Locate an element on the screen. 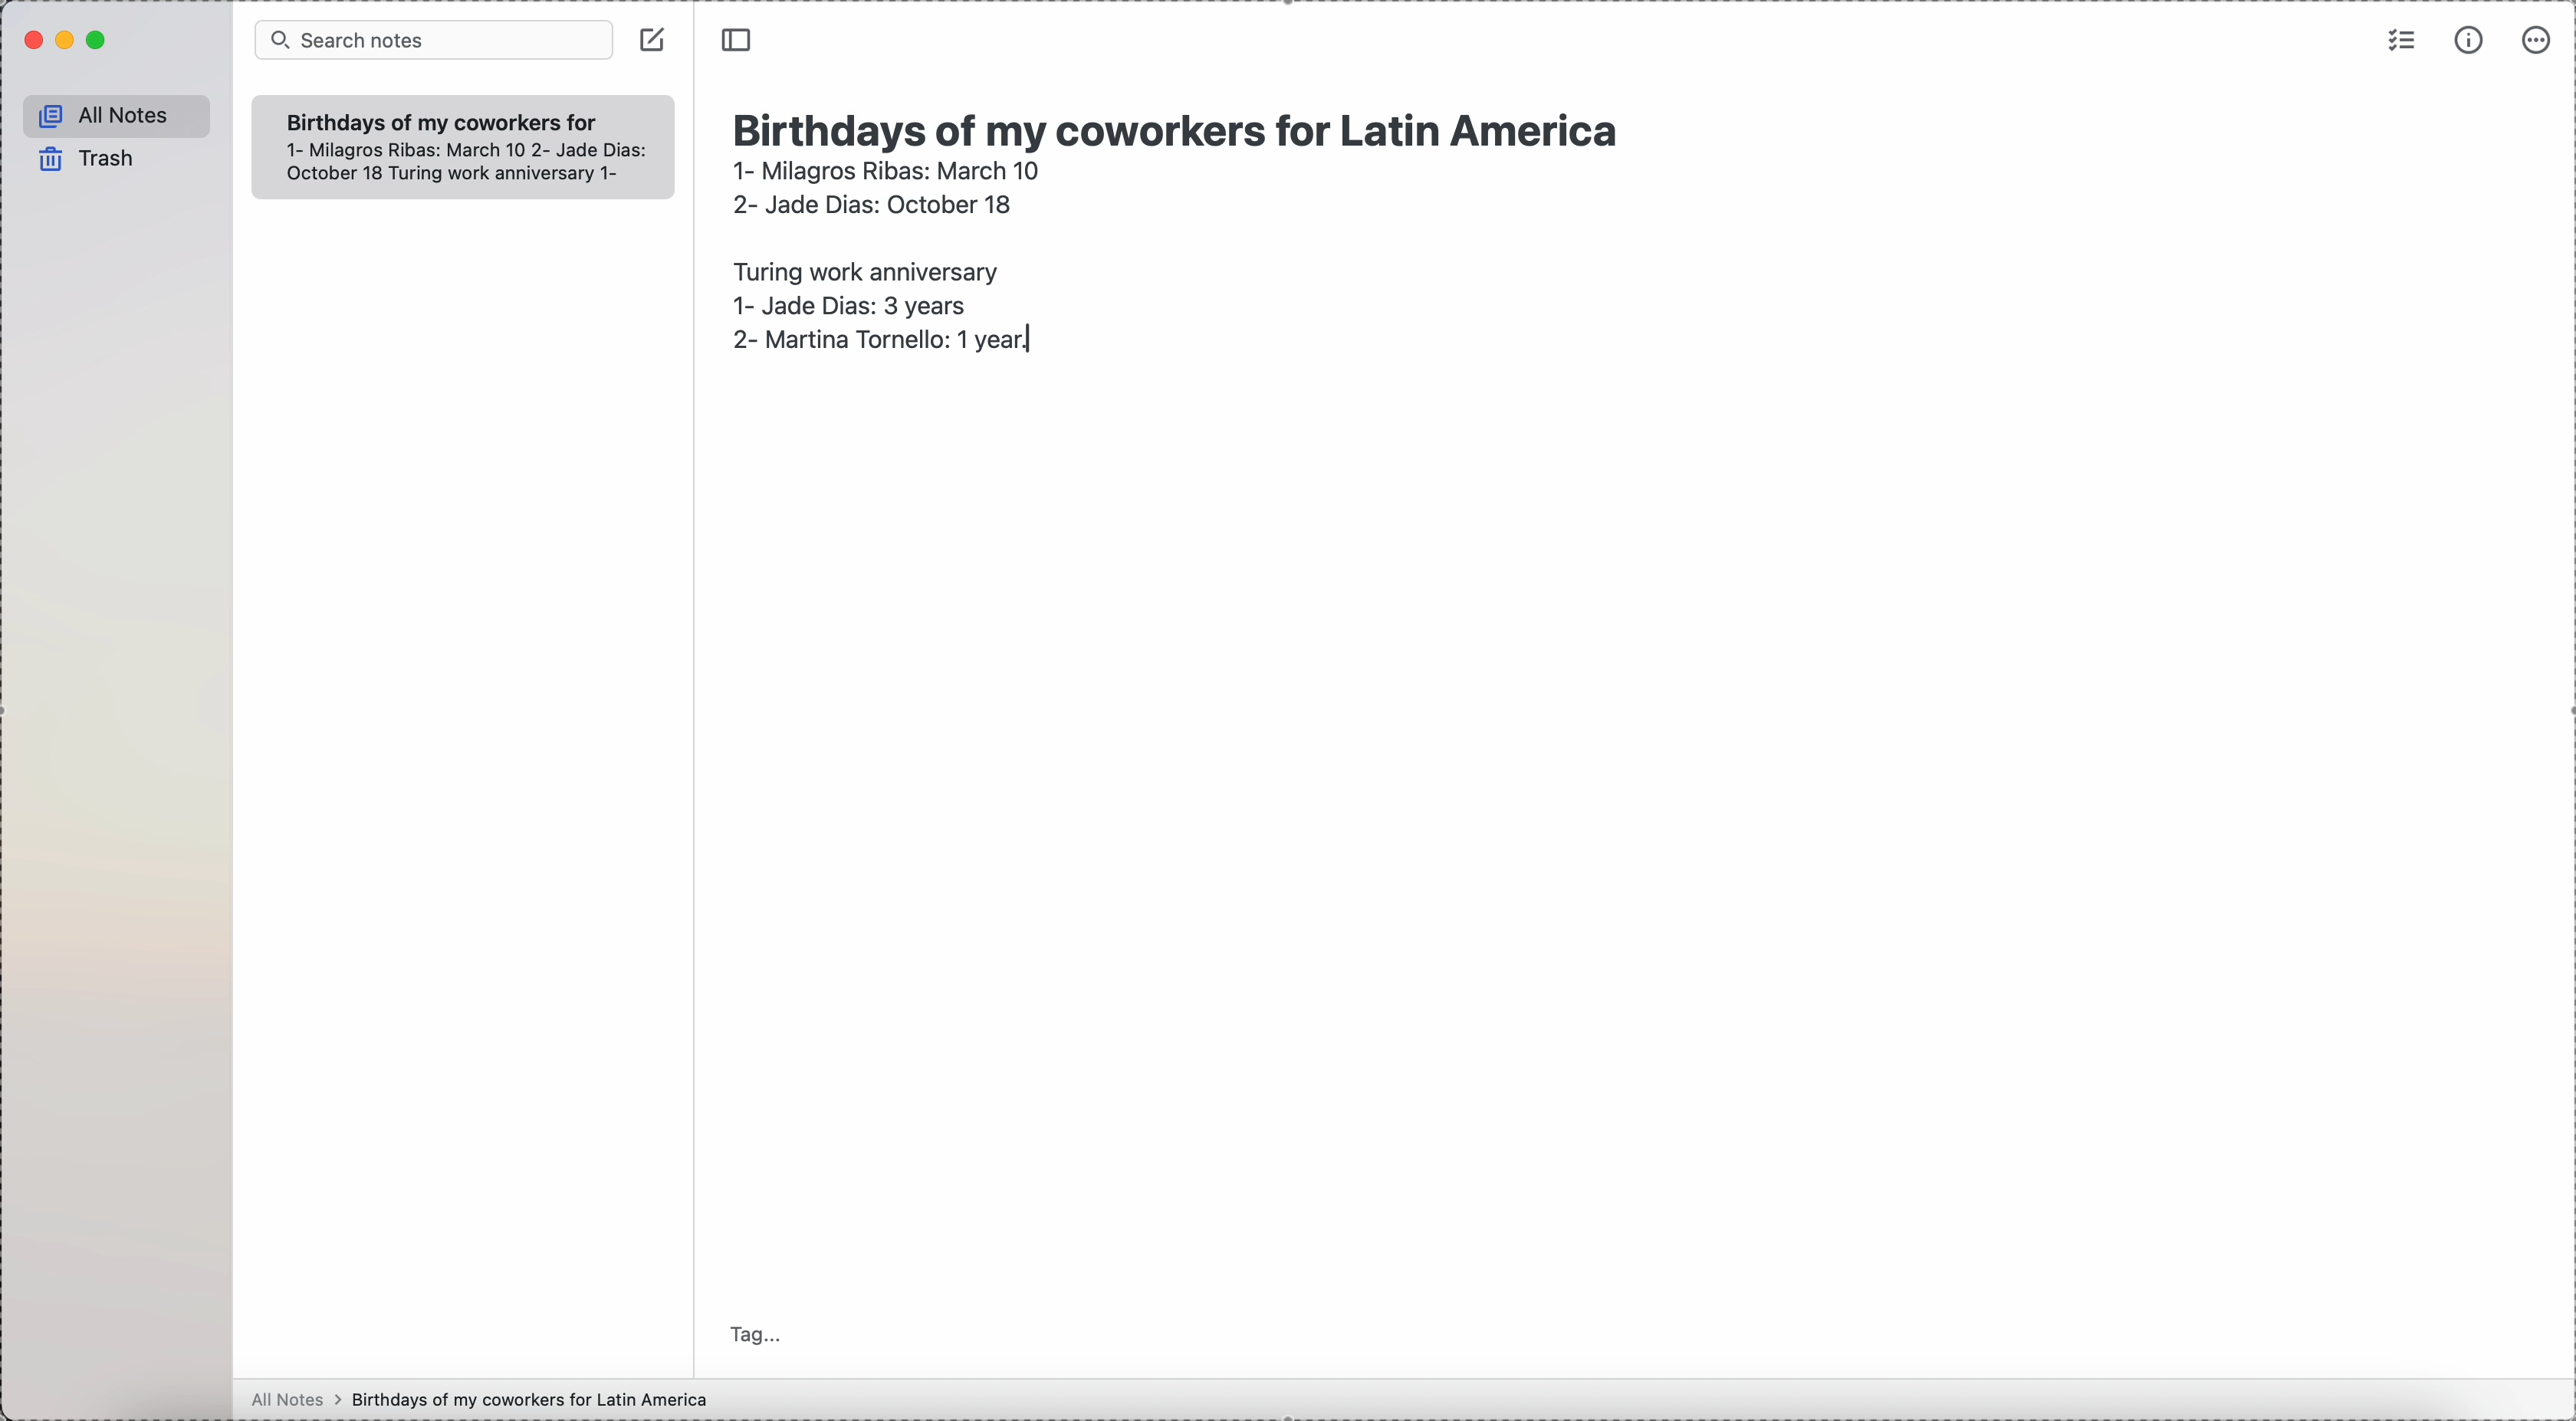 This screenshot has width=2576, height=1421. 2- Jade Dias: October 18 is located at coordinates (870, 201).